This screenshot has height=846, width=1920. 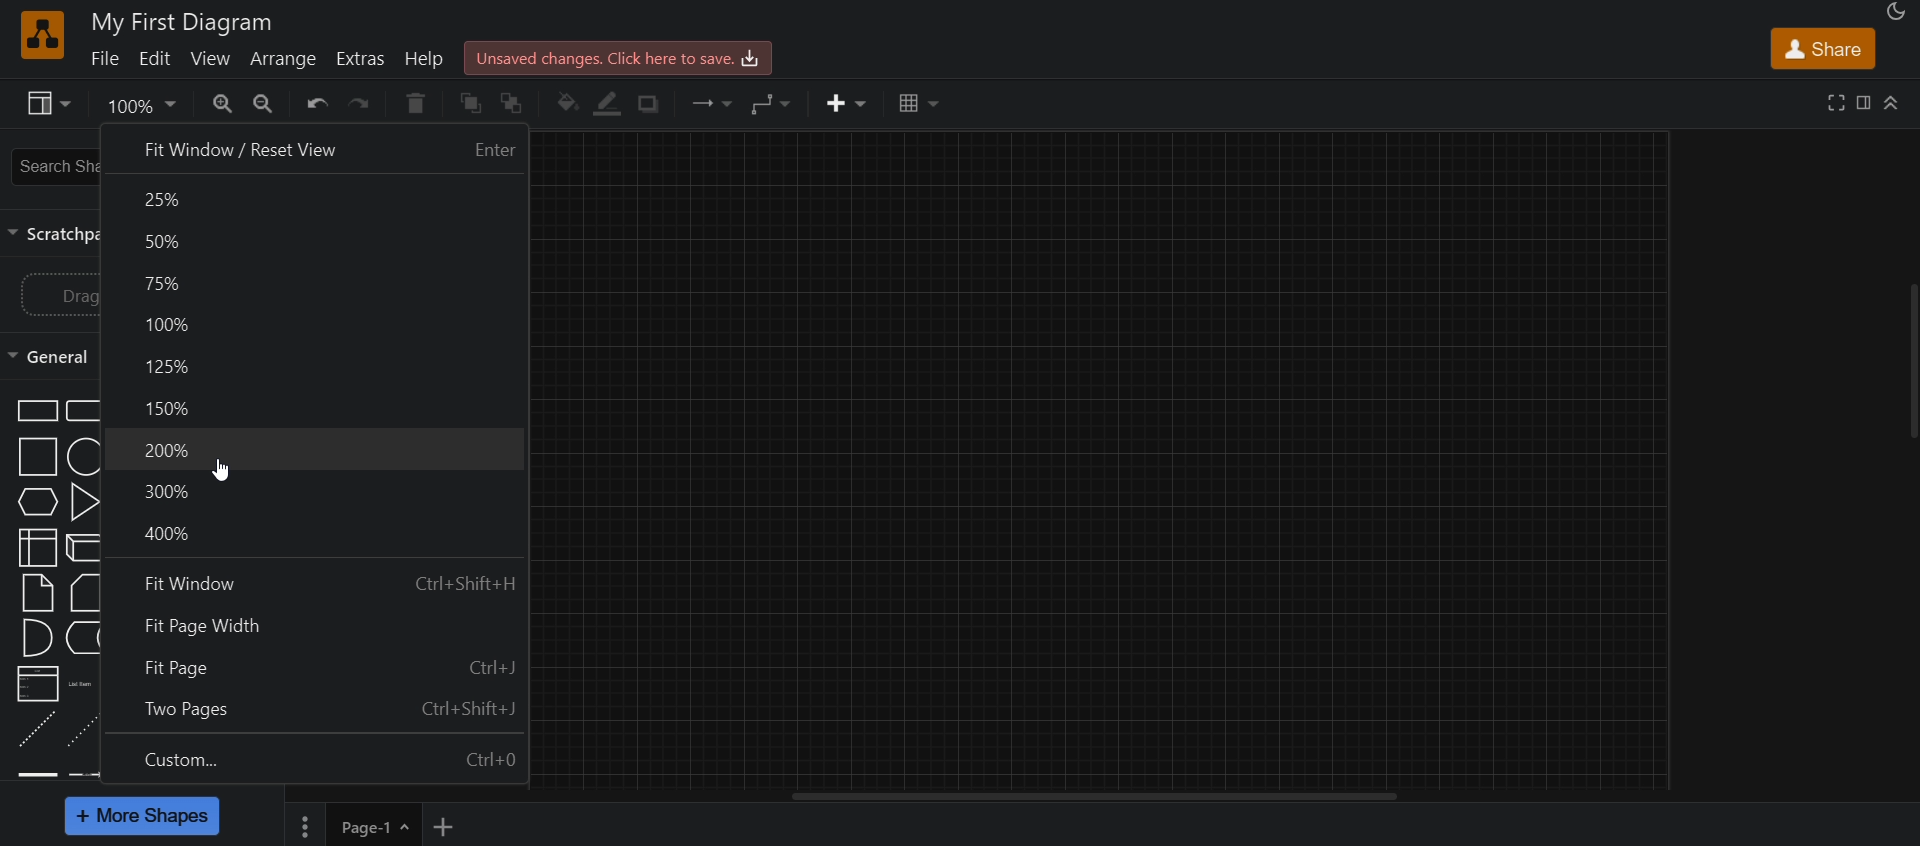 I want to click on delete, so click(x=416, y=105).